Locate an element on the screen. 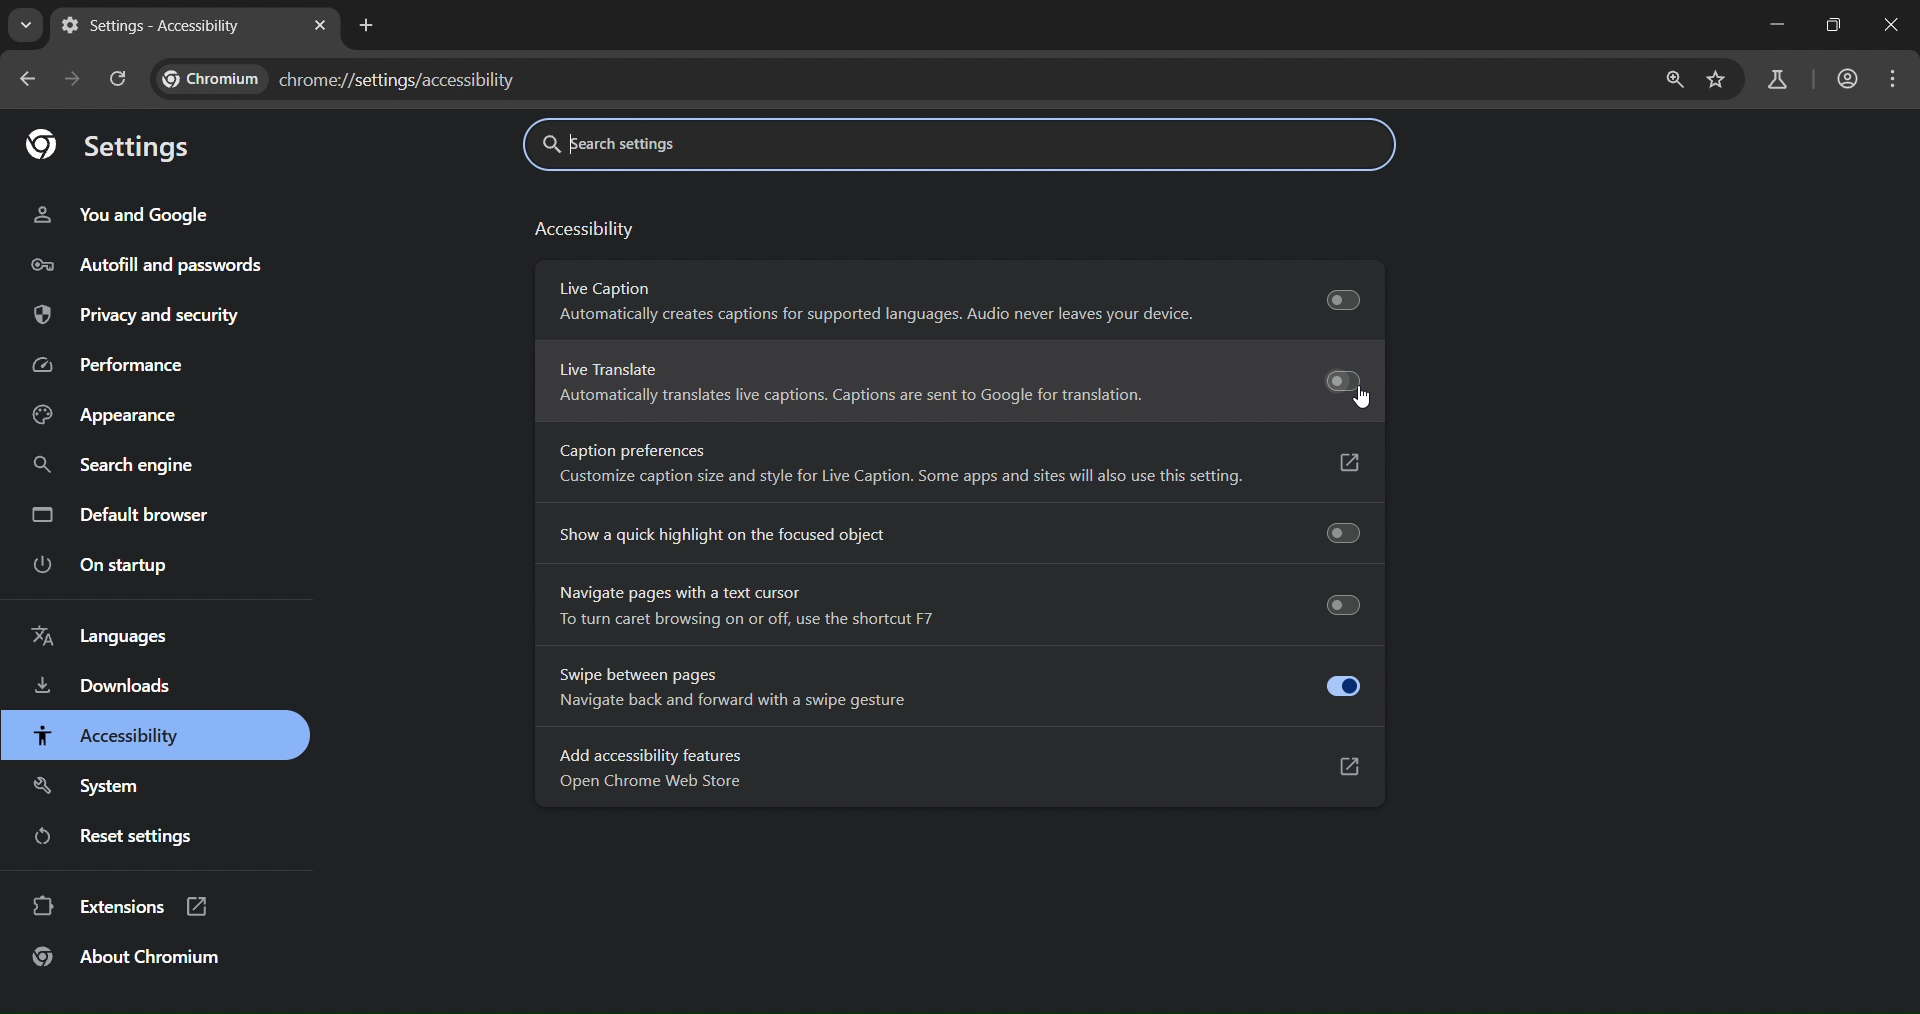  extensions is located at coordinates (127, 908).